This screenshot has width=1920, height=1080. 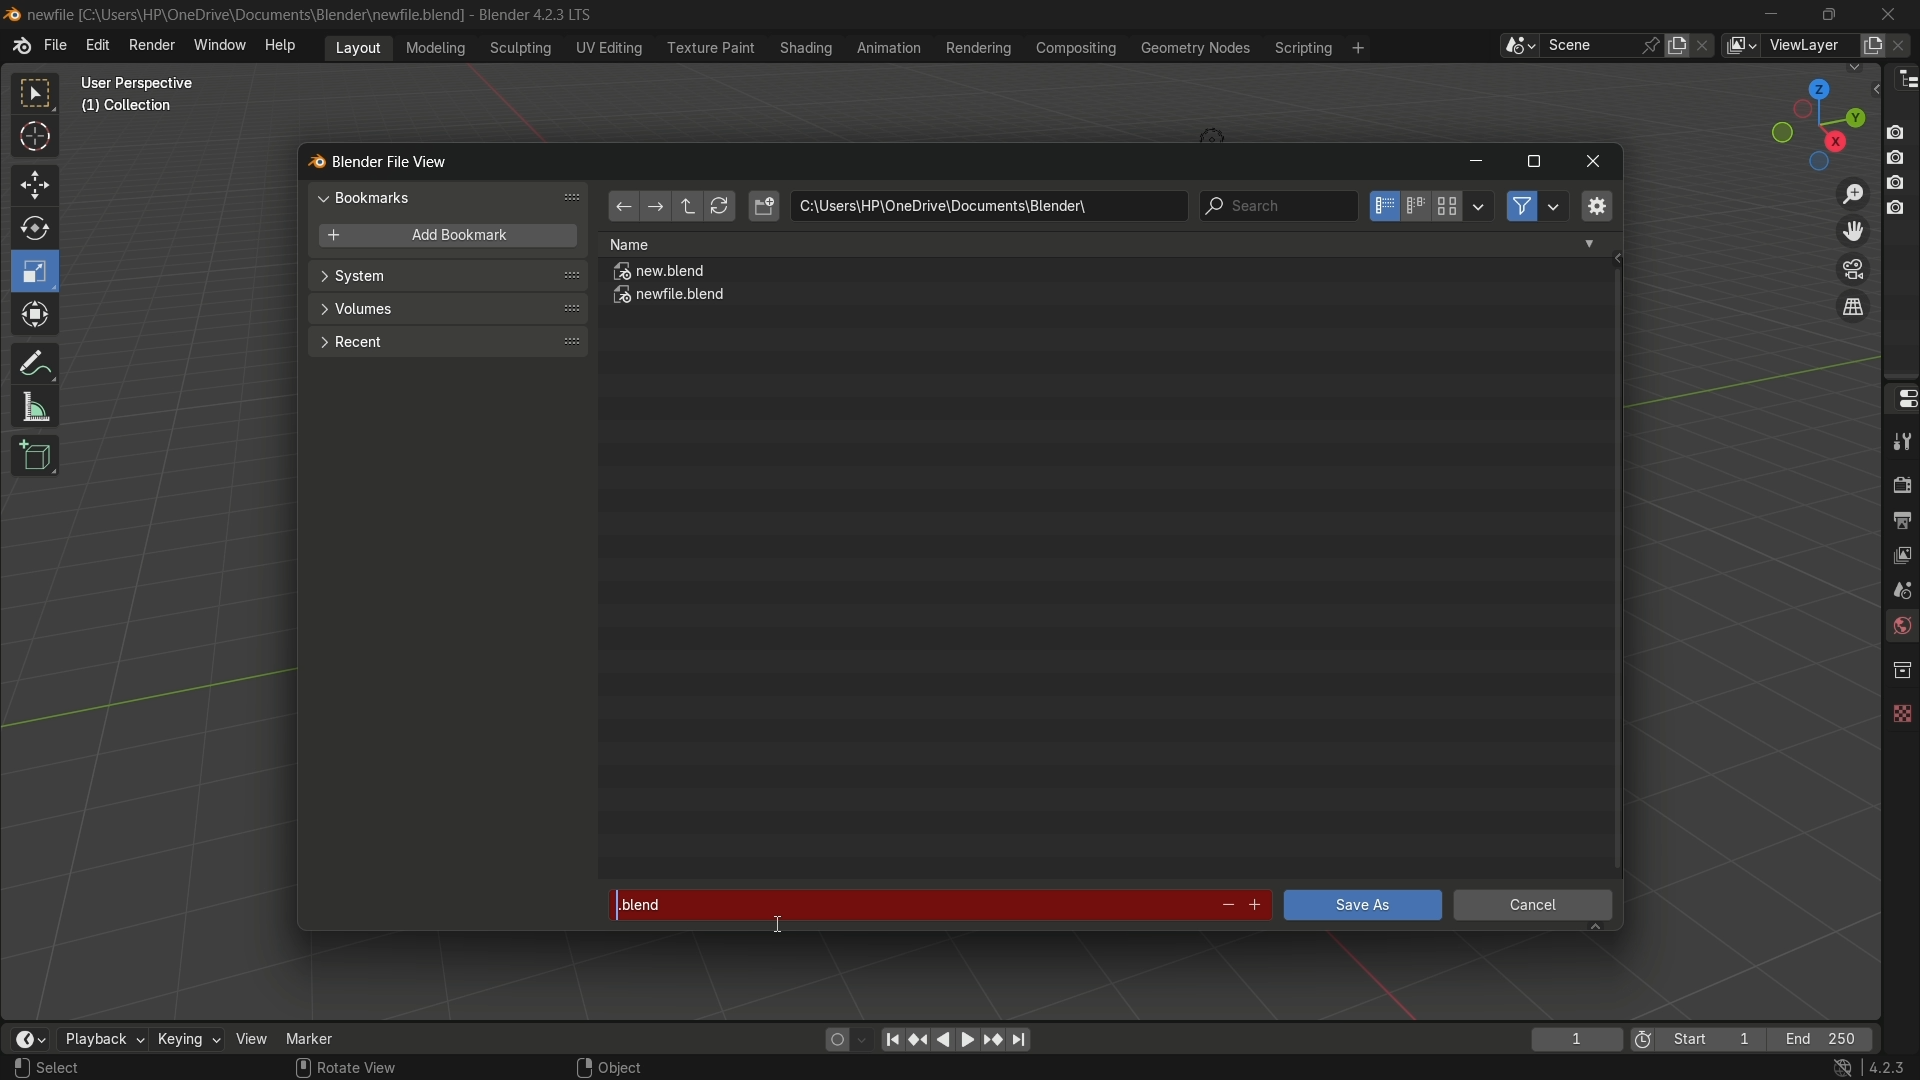 I want to click on filter files, so click(x=1521, y=206).